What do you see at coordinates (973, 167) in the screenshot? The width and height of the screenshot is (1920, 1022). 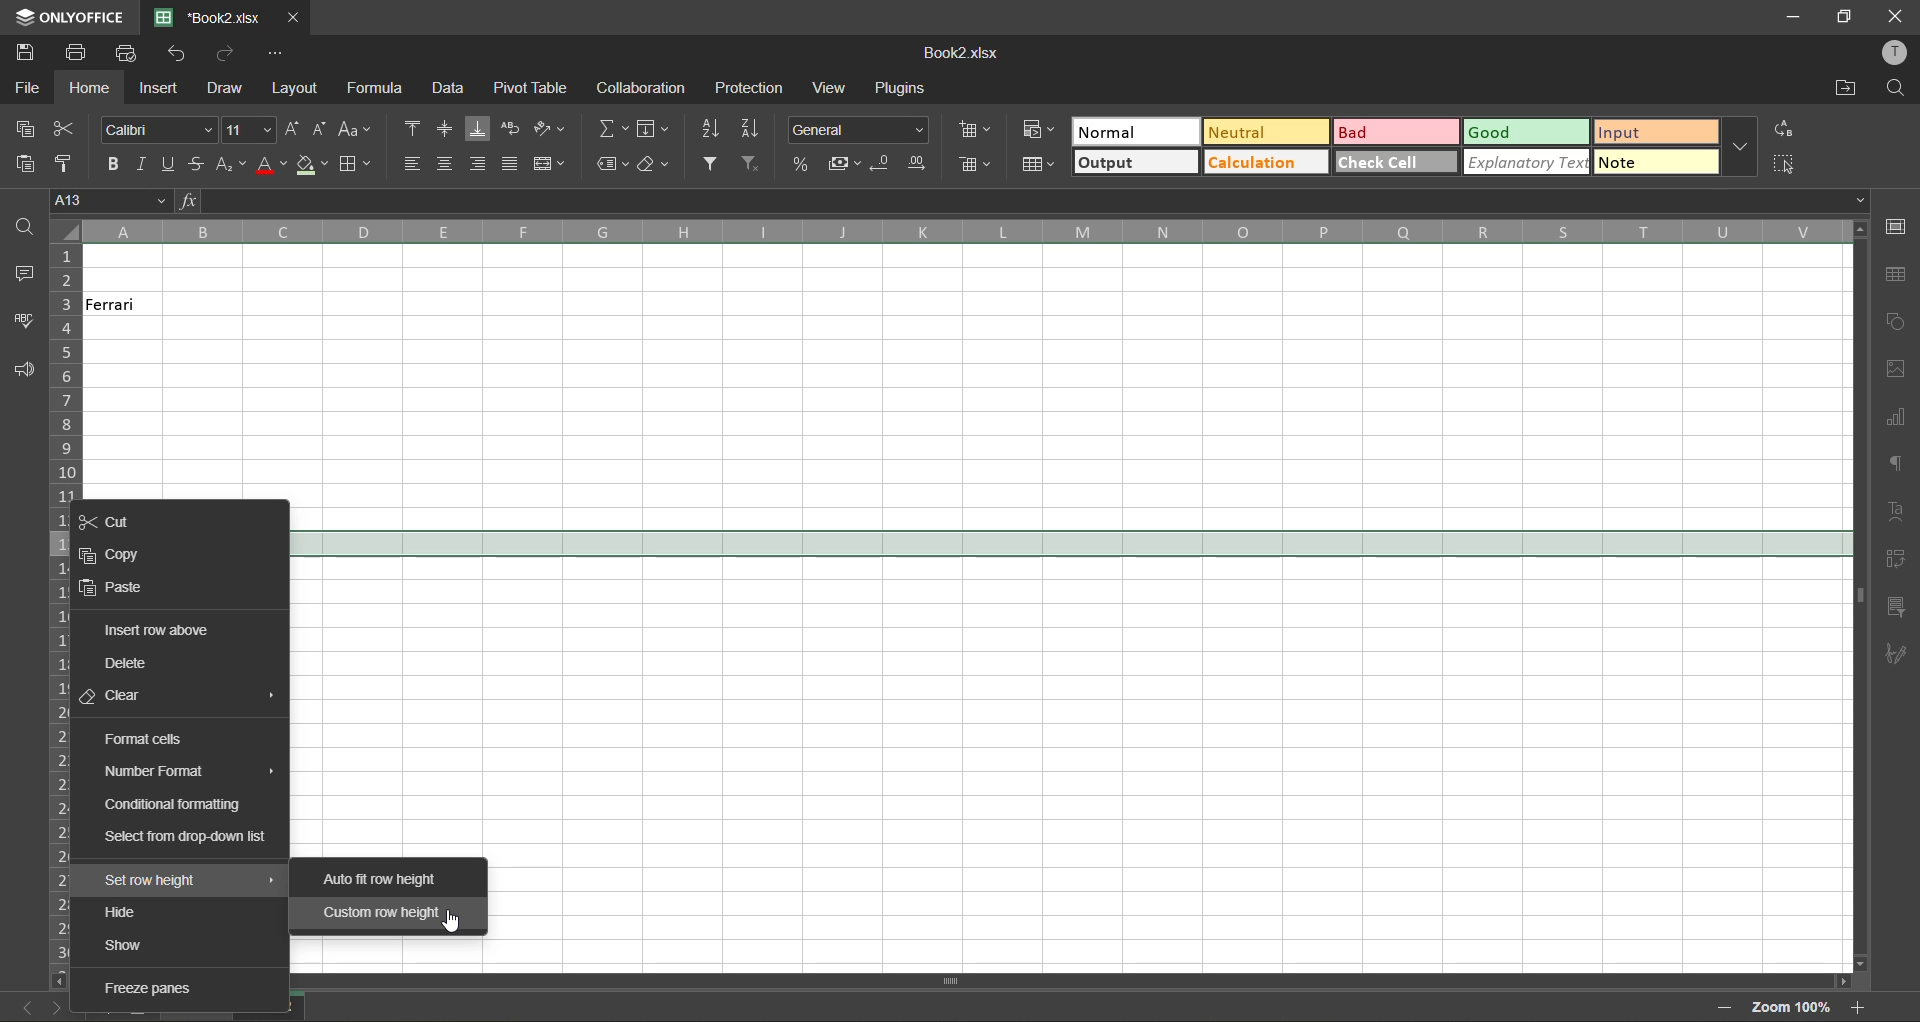 I see `delete cells` at bounding box center [973, 167].